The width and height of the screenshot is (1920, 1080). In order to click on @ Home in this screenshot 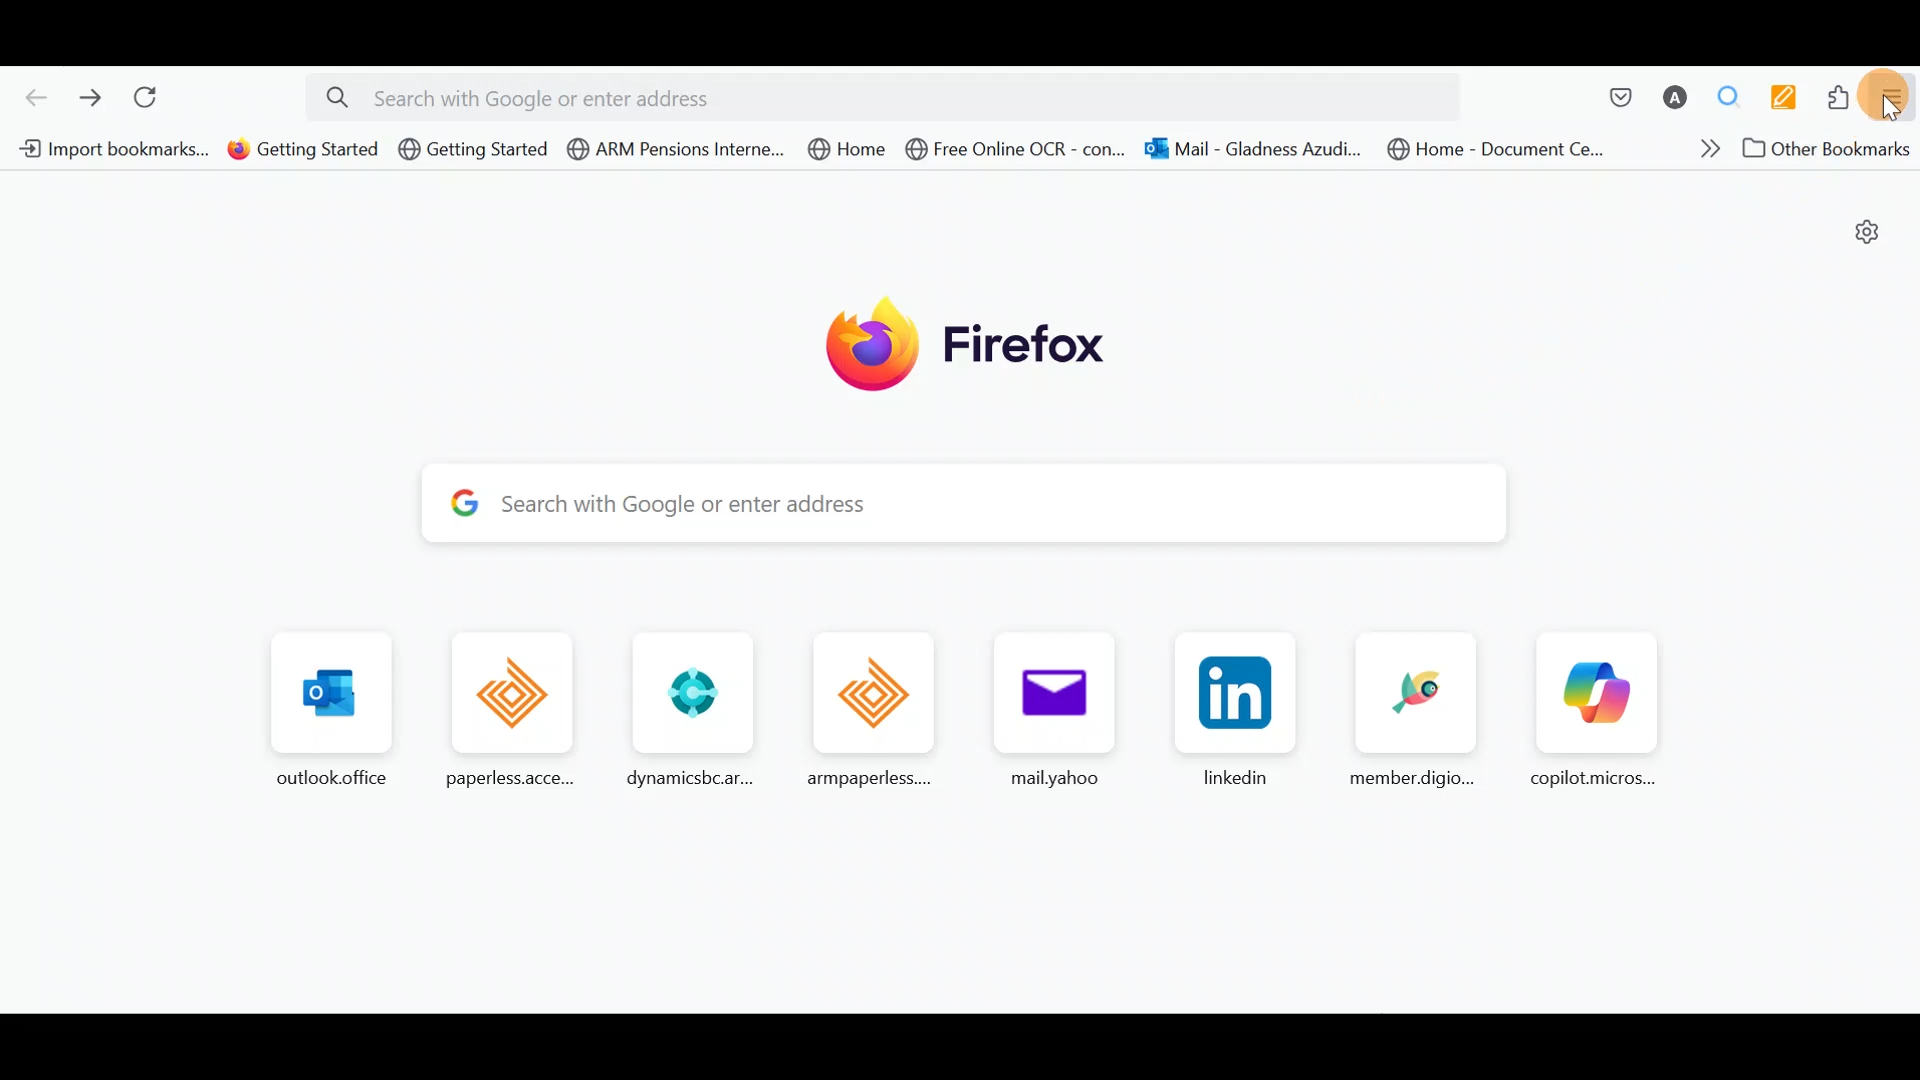, I will do `click(845, 148)`.